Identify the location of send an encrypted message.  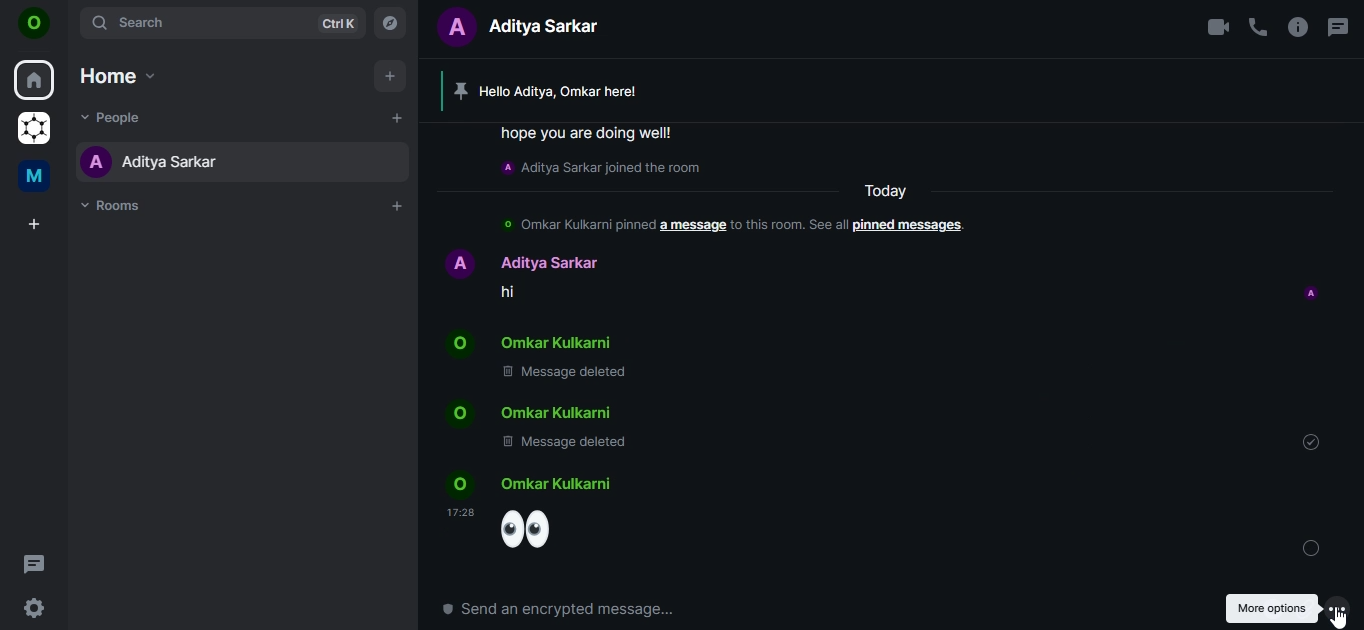
(571, 609).